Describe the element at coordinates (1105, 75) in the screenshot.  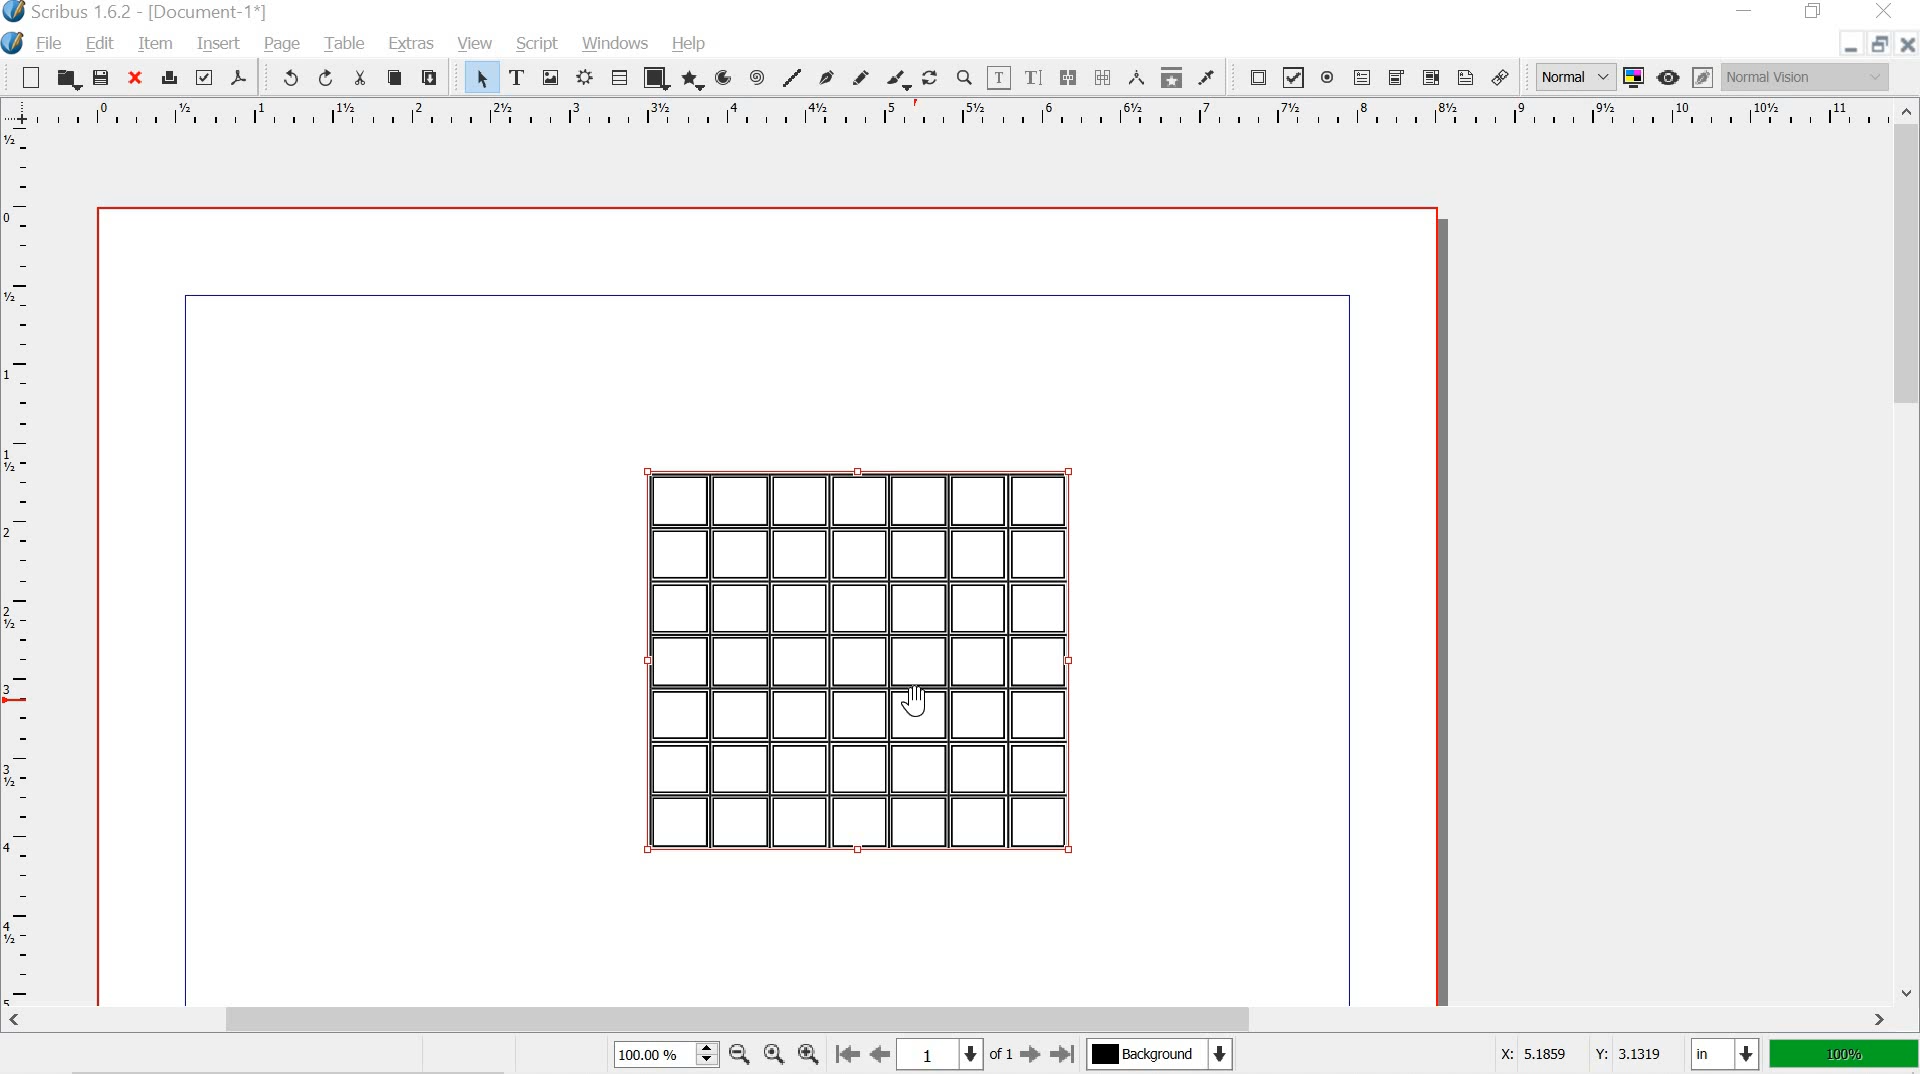
I see `unlink text frames` at that location.